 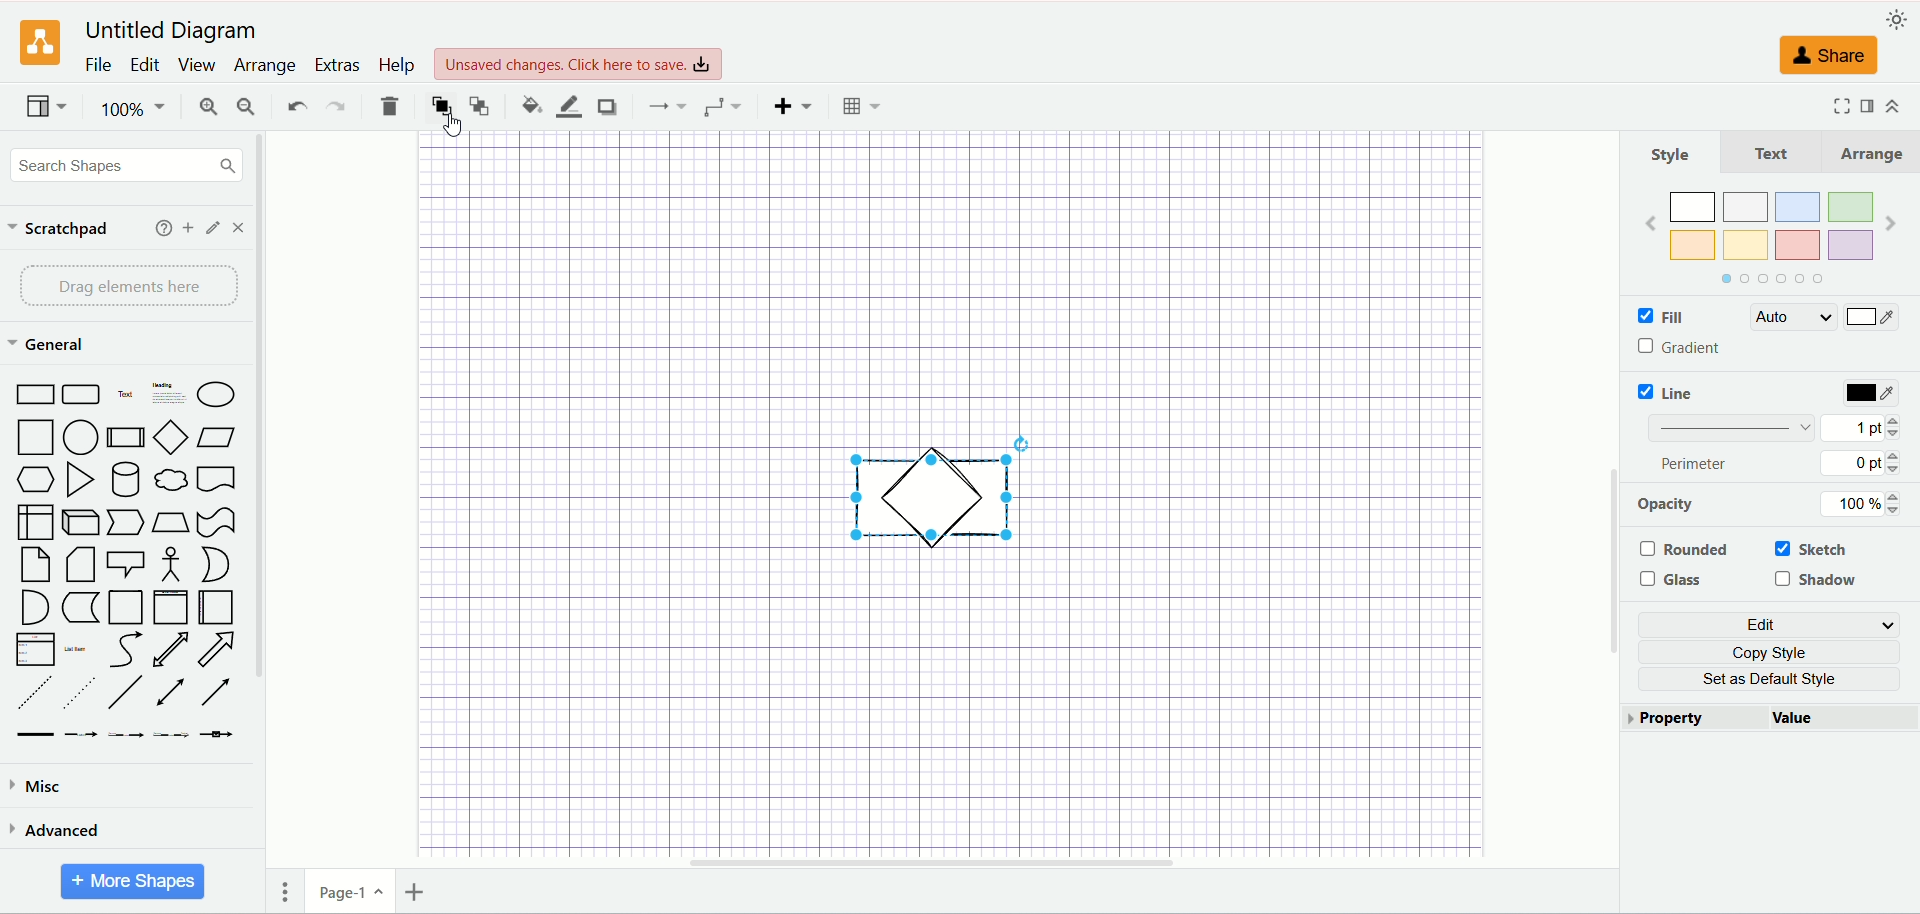 I want to click on to back, so click(x=480, y=104).